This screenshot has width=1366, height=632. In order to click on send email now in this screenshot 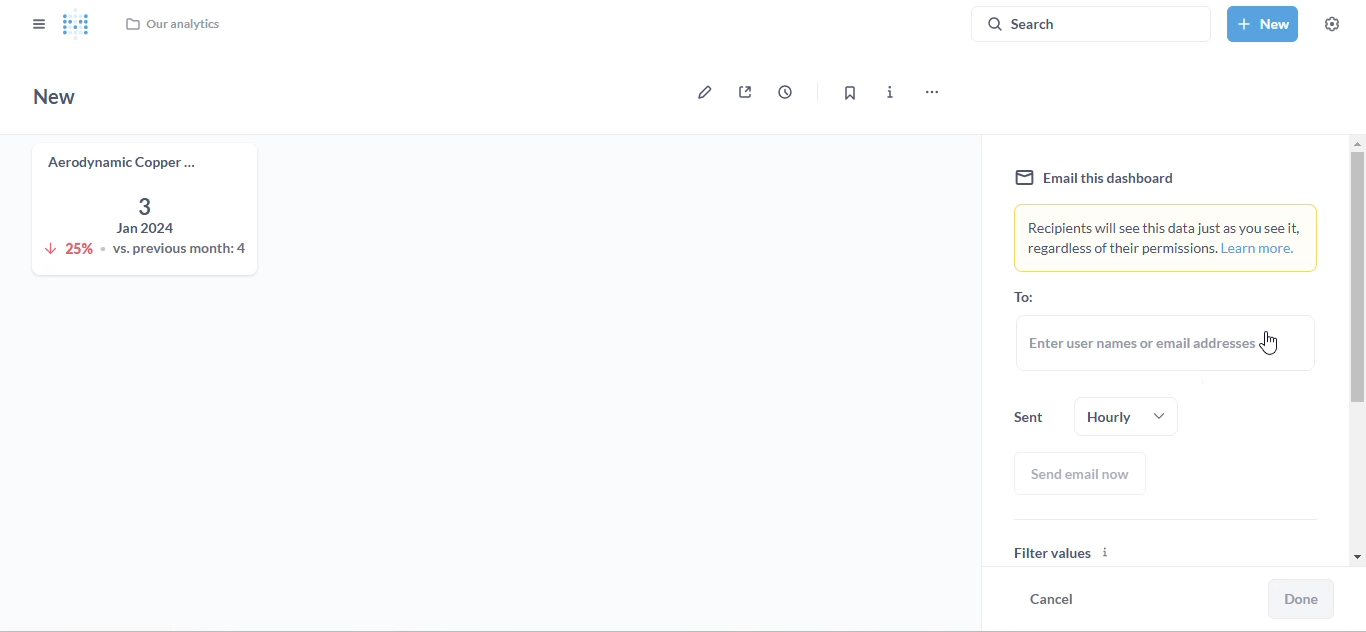, I will do `click(1082, 474)`.